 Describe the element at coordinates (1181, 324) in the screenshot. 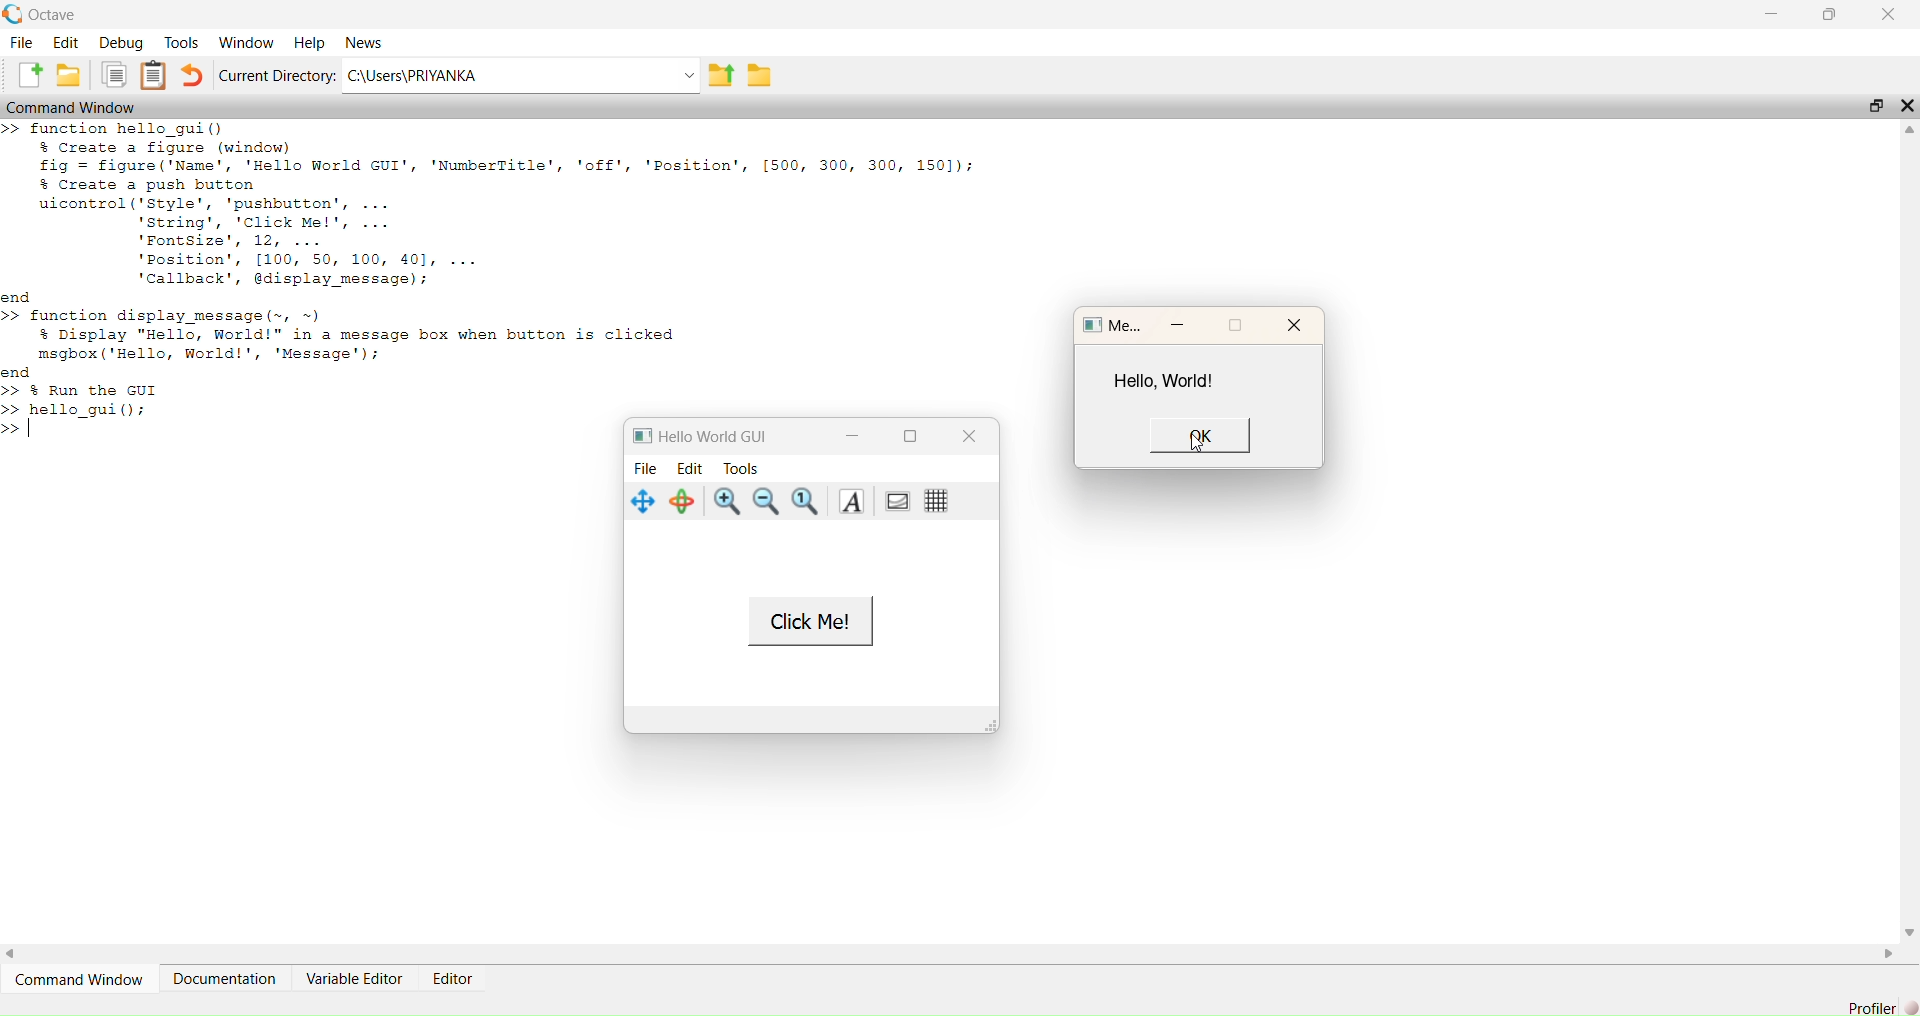

I see `minimise` at that location.